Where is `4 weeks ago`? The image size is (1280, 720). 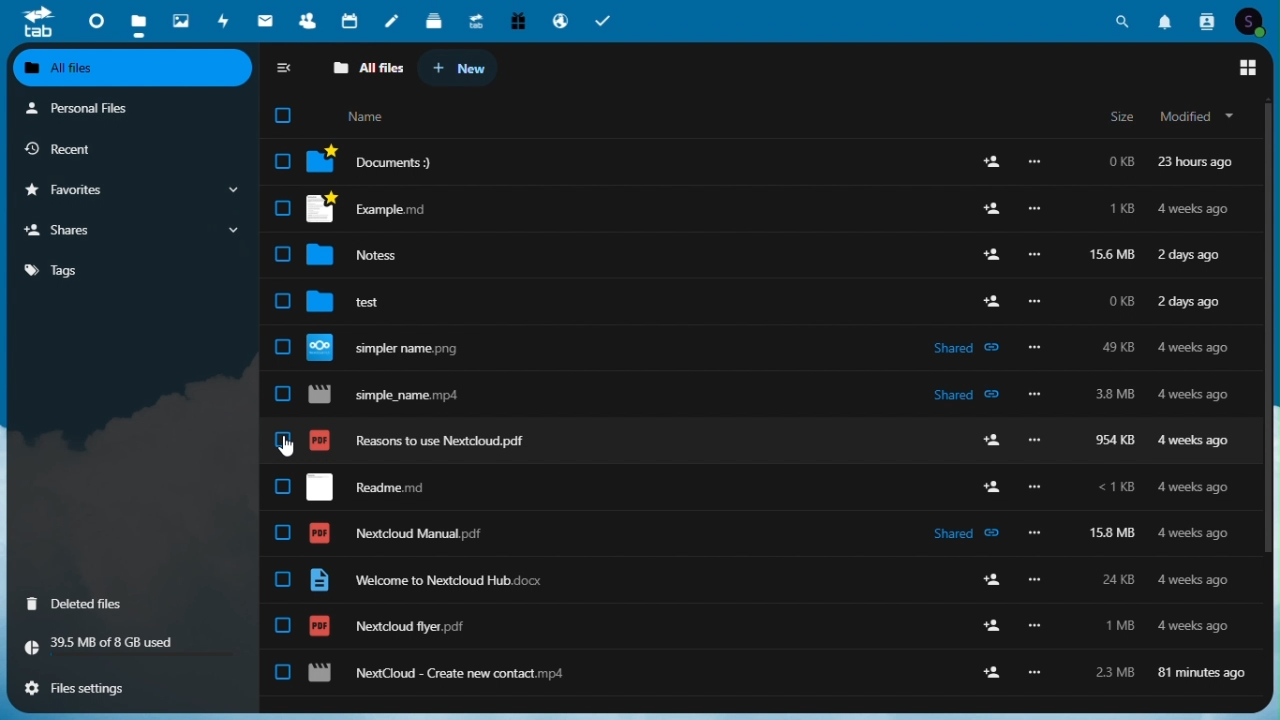 4 weeks ago is located at coordinates (1192, 489).